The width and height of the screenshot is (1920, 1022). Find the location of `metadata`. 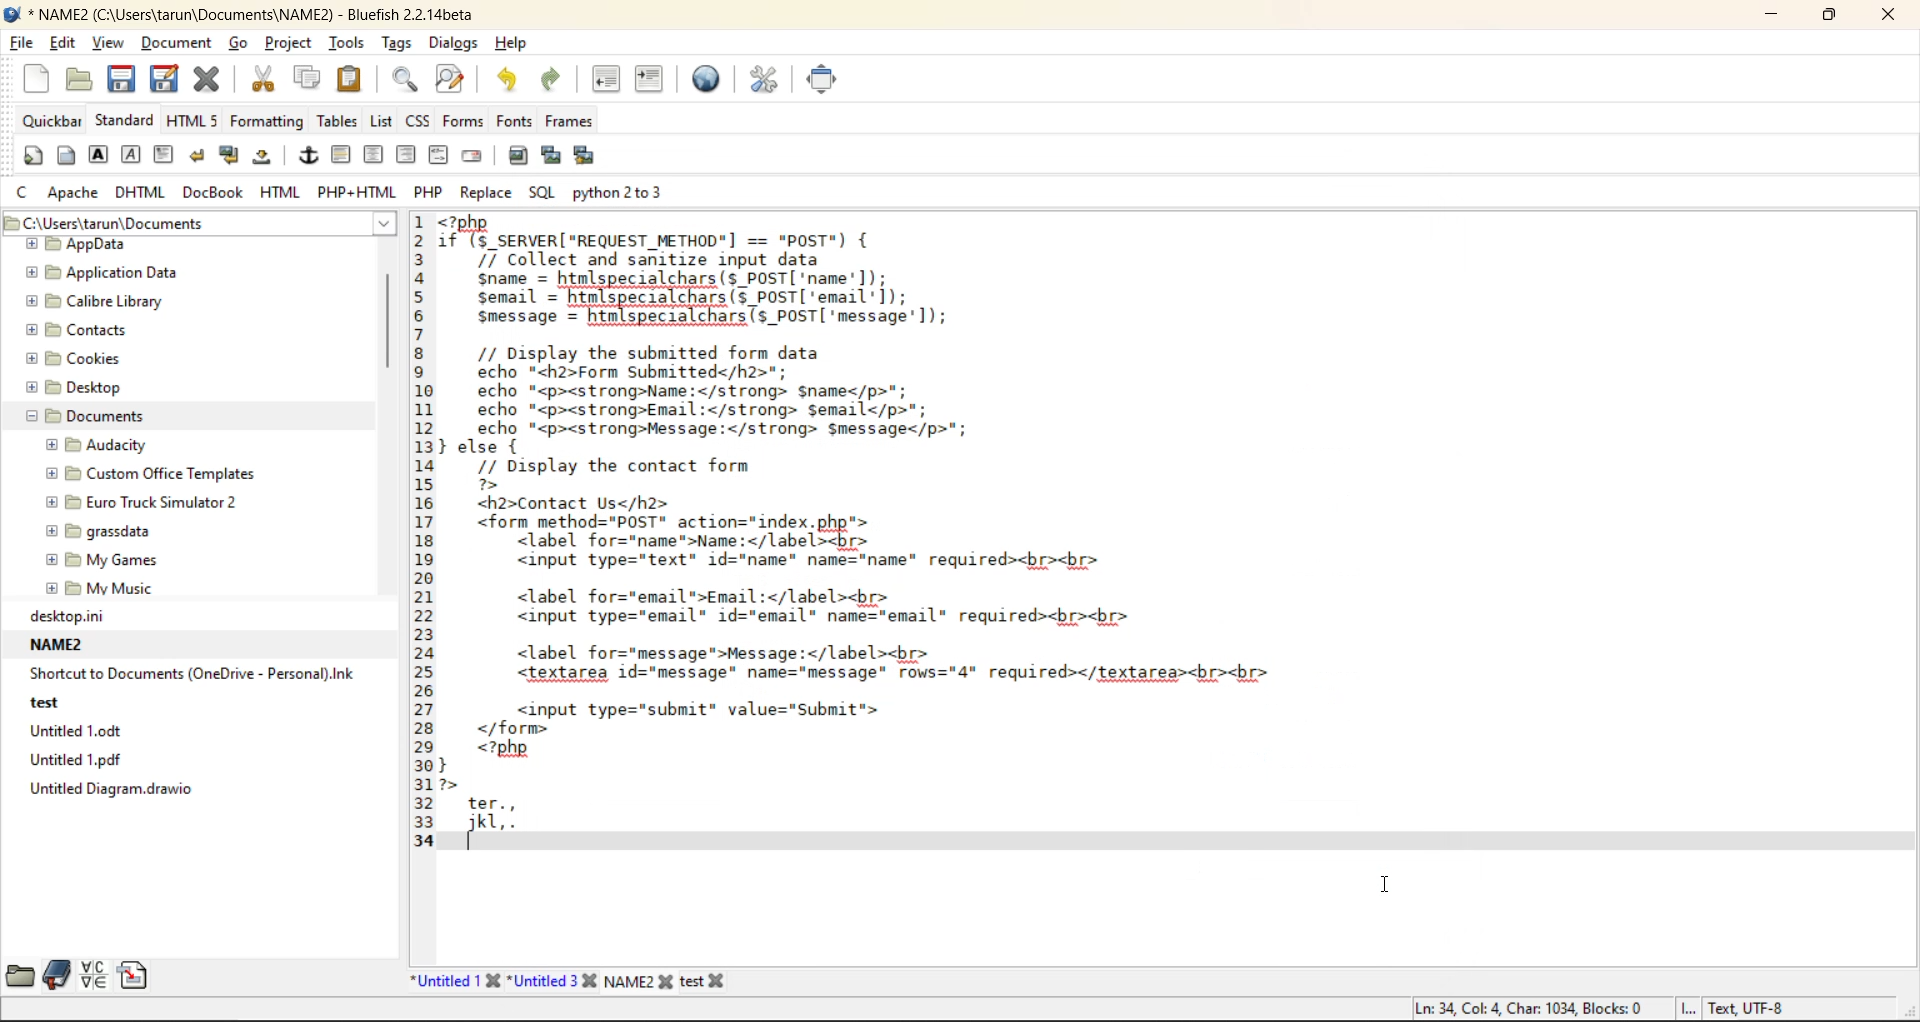

metadata is located at coordinates (1599, 1007).